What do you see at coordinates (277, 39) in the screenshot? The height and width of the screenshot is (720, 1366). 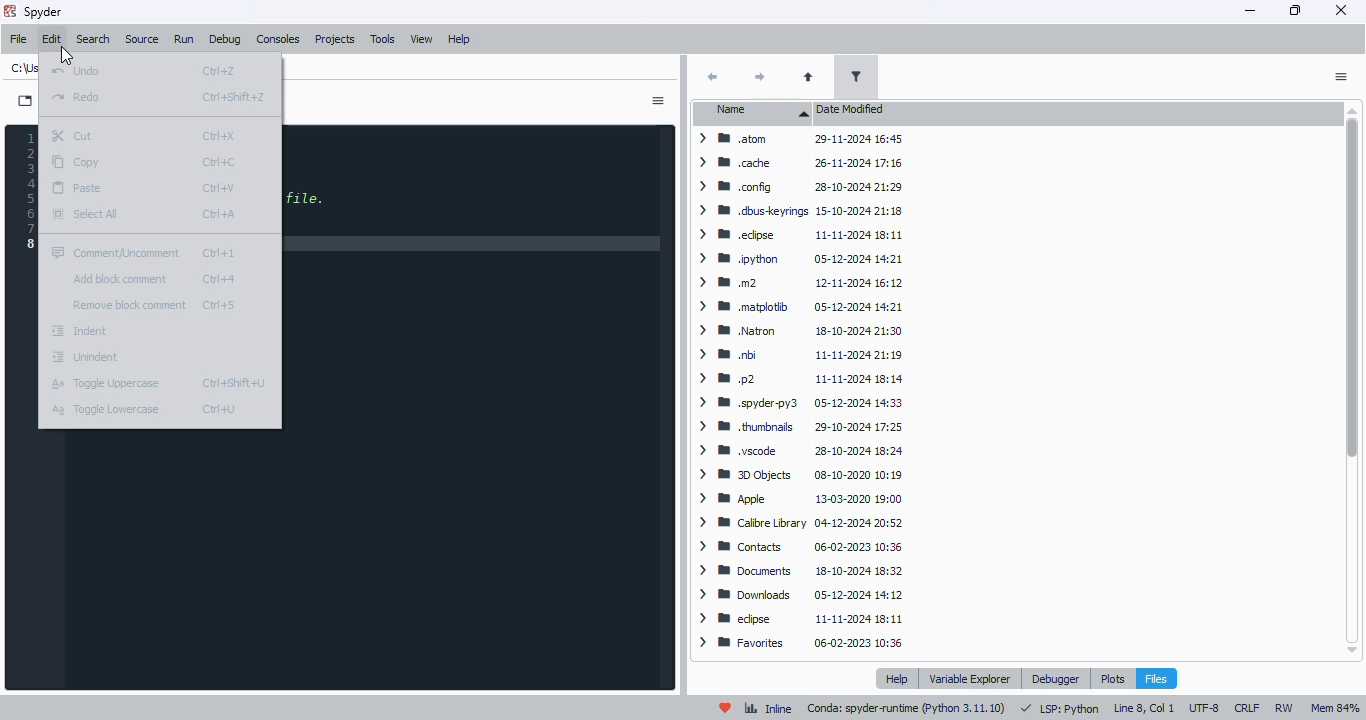 I see `consoles` at bounding box center [277, 39].